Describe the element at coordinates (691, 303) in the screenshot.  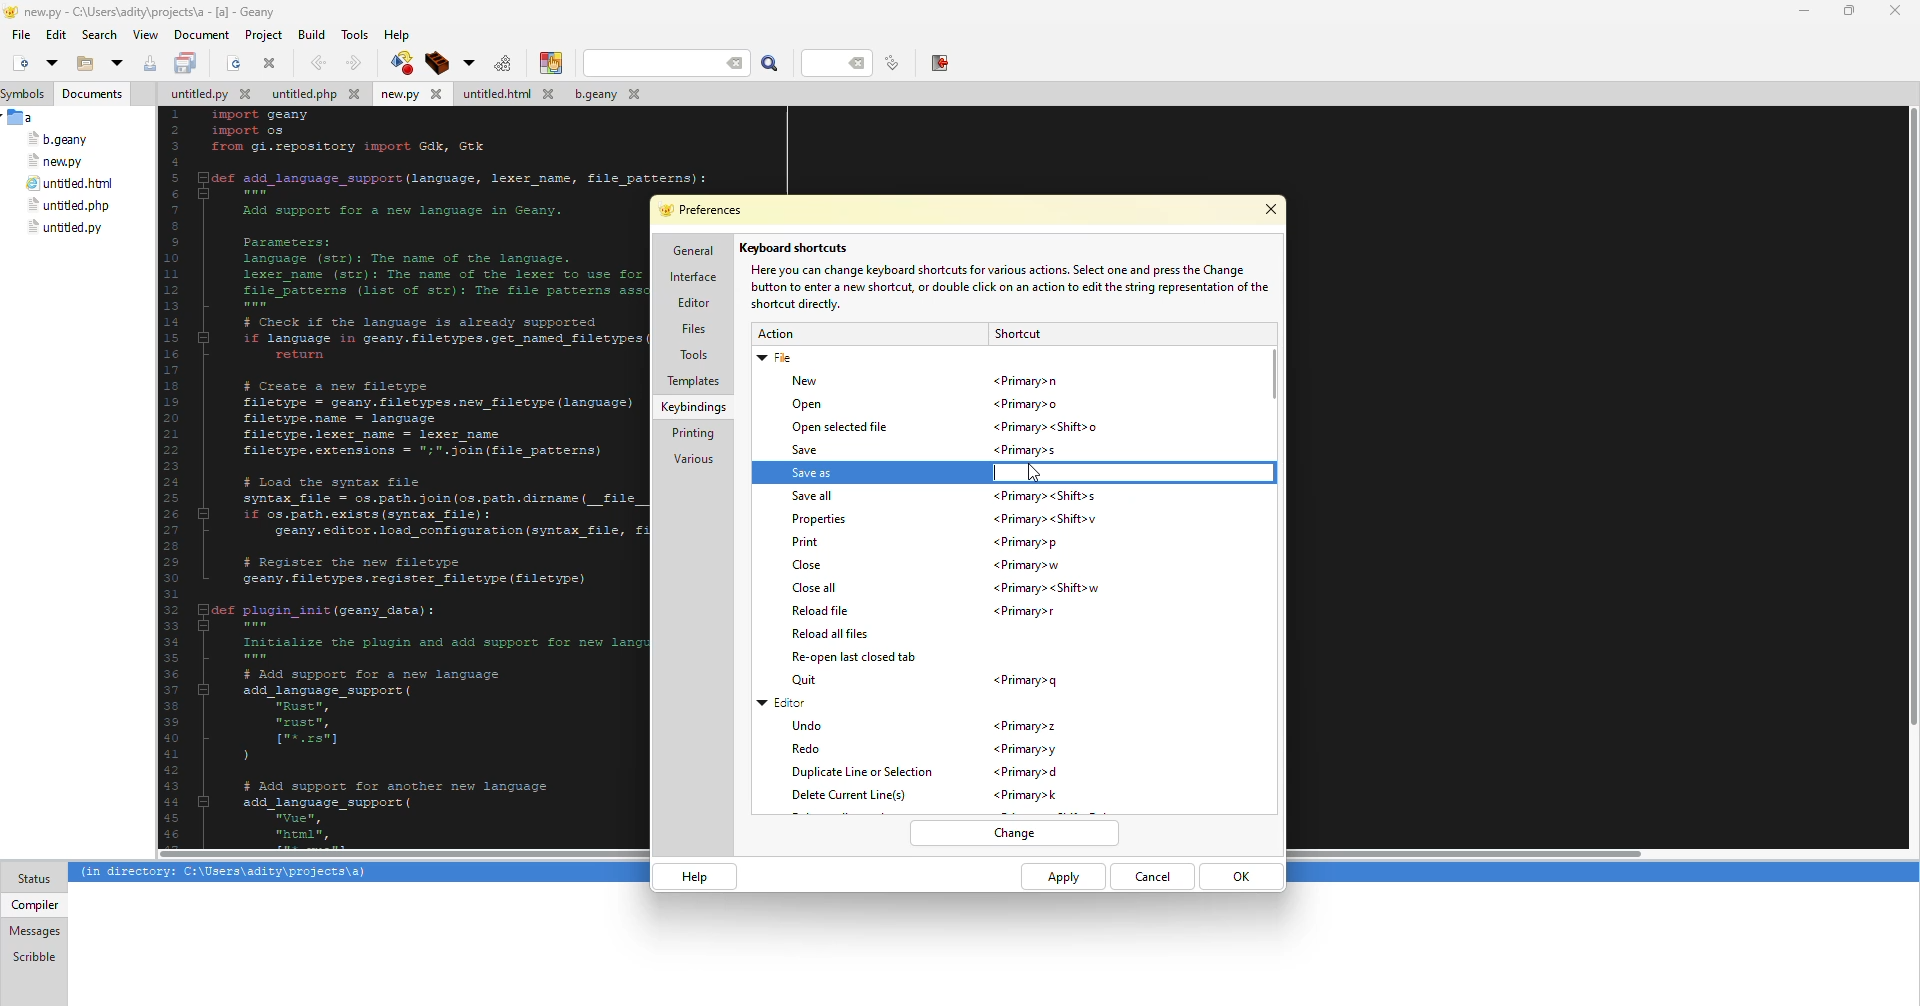
I see `editor` at that location.